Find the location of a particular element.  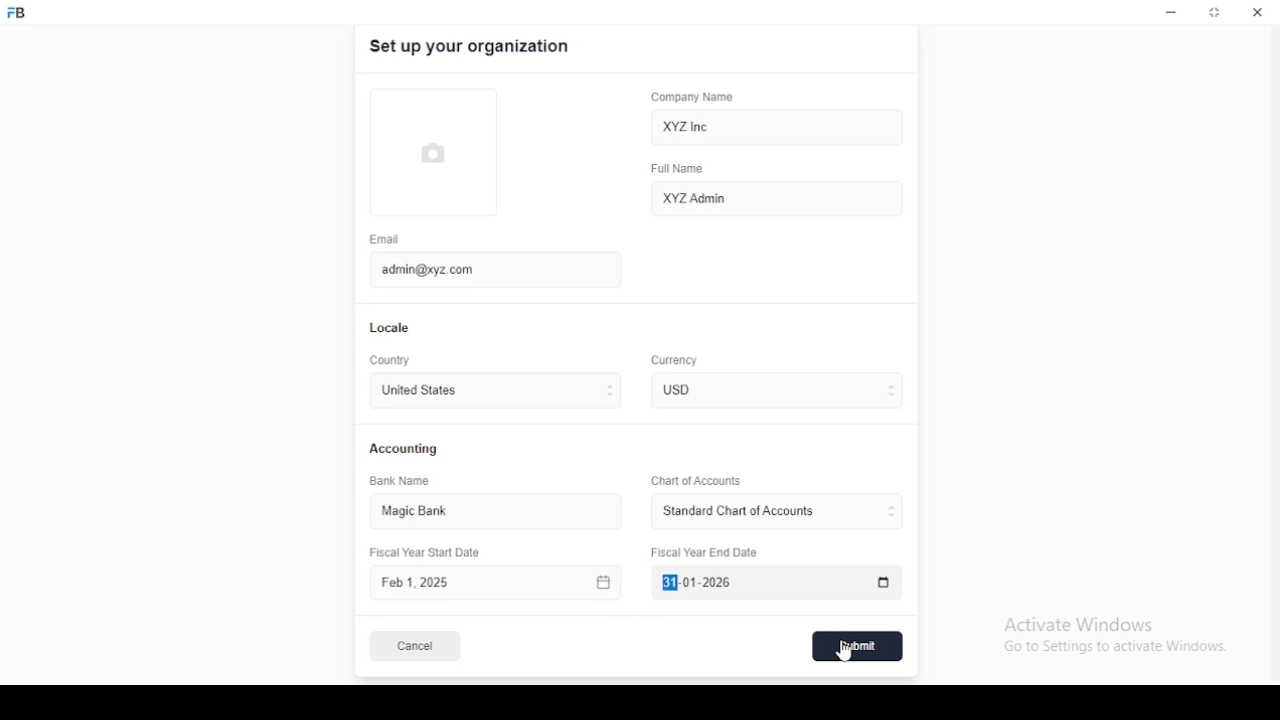

accounting is located at coordinates (405, 448).